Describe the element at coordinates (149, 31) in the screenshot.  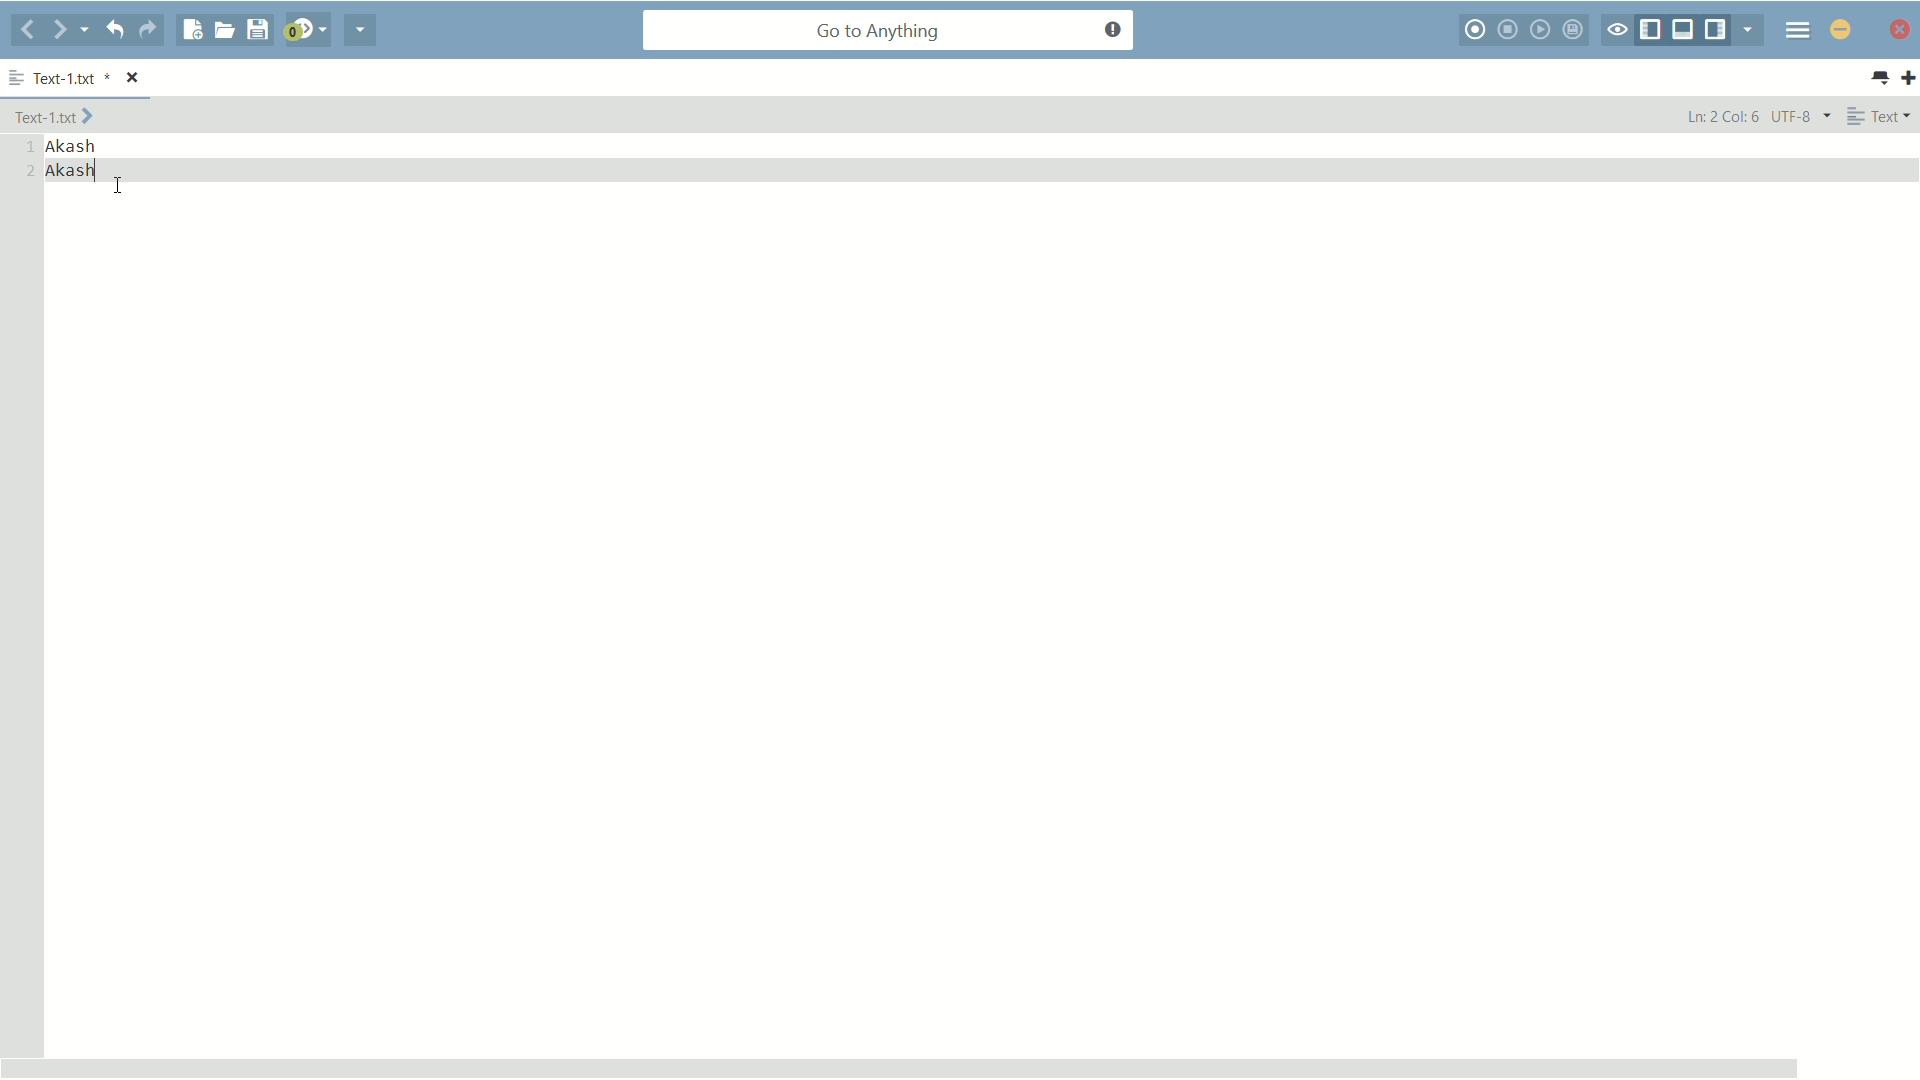
I see `redo` at that location.